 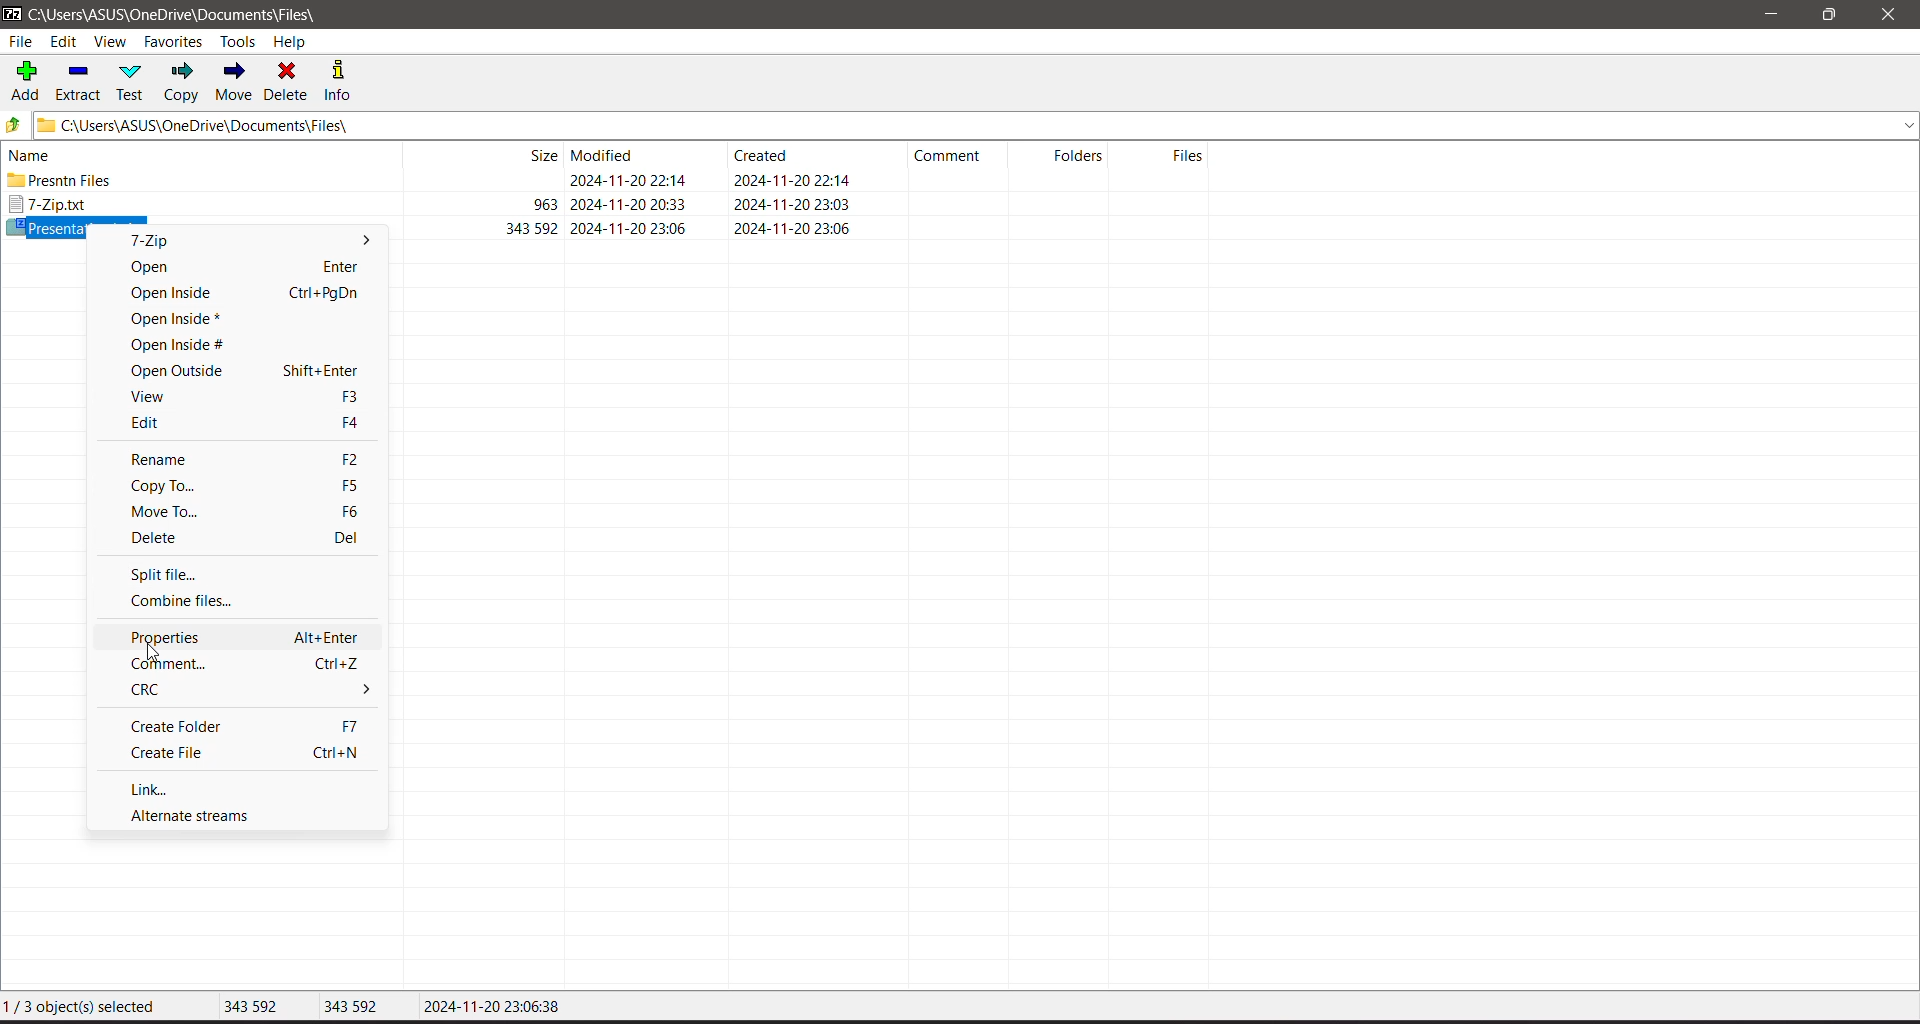 What do you see at coordinates (1831, 15) in the screenshot?
I see `Restore Down` at bounding box center [1831, 15].